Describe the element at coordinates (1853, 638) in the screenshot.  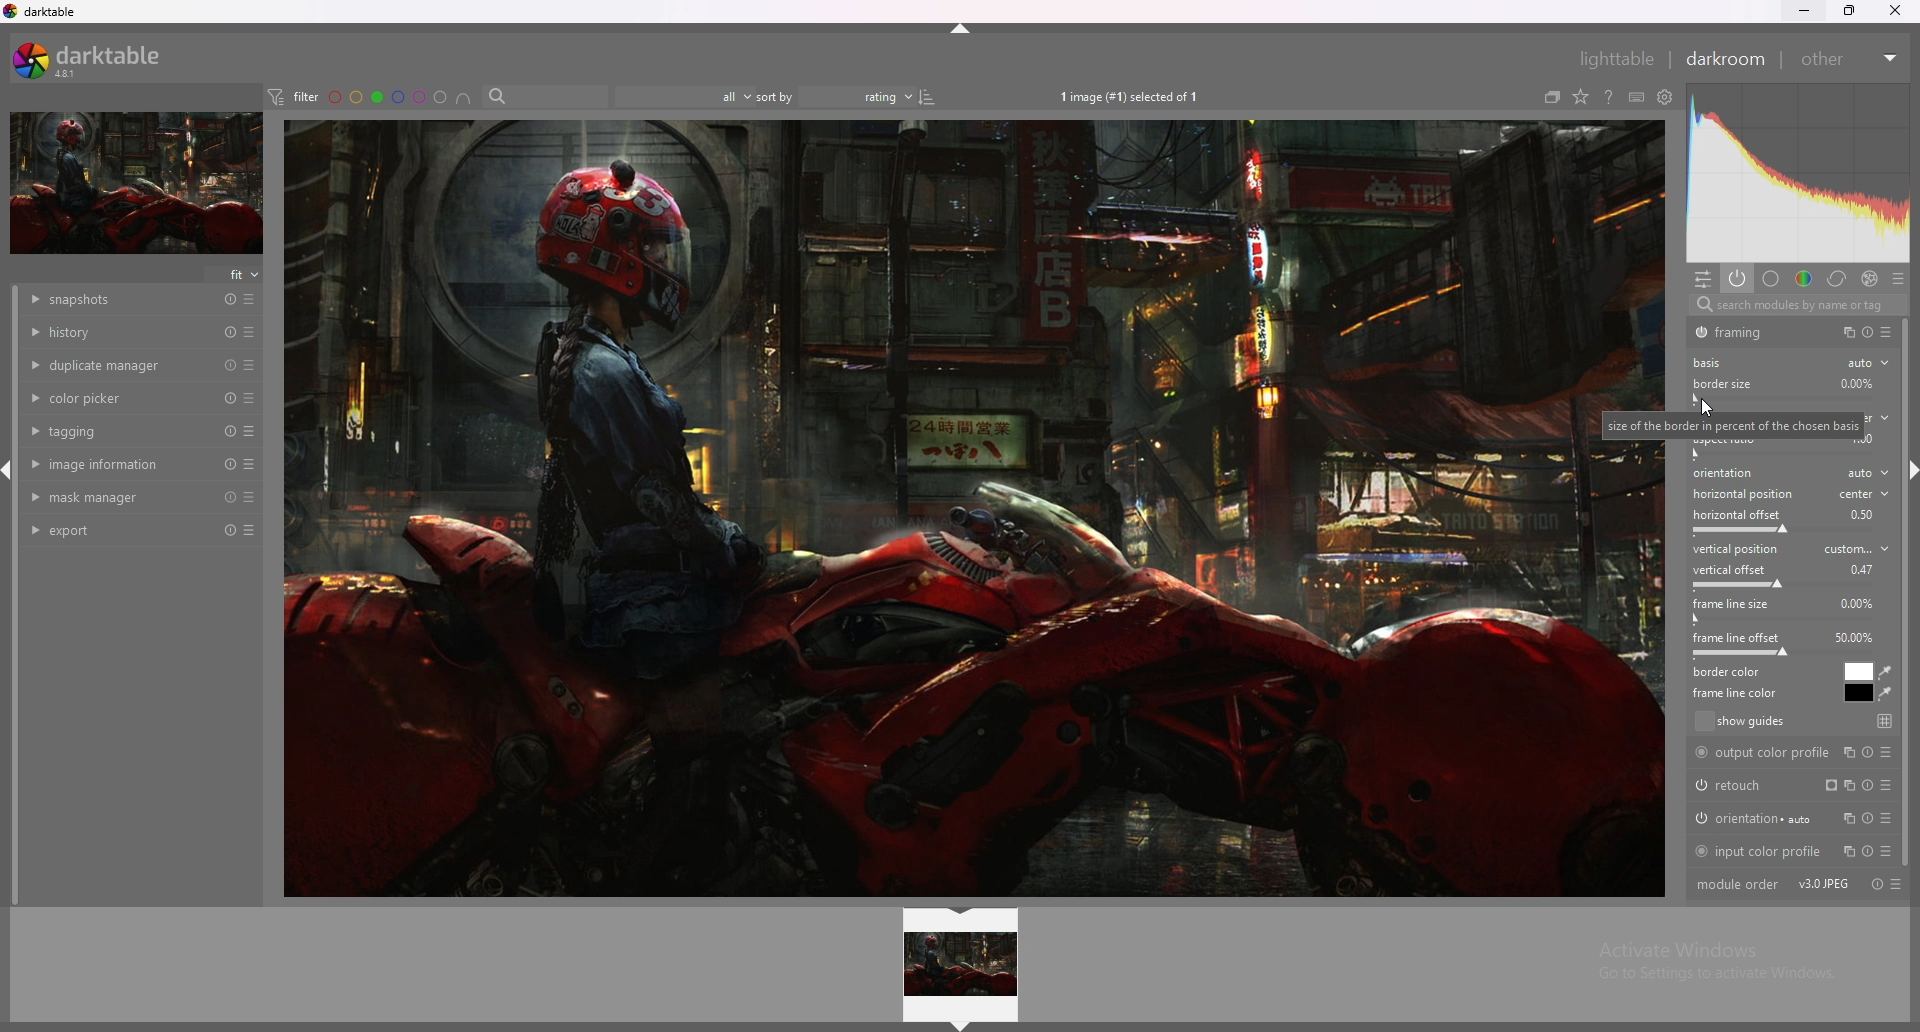
I see `percentage` at that location.